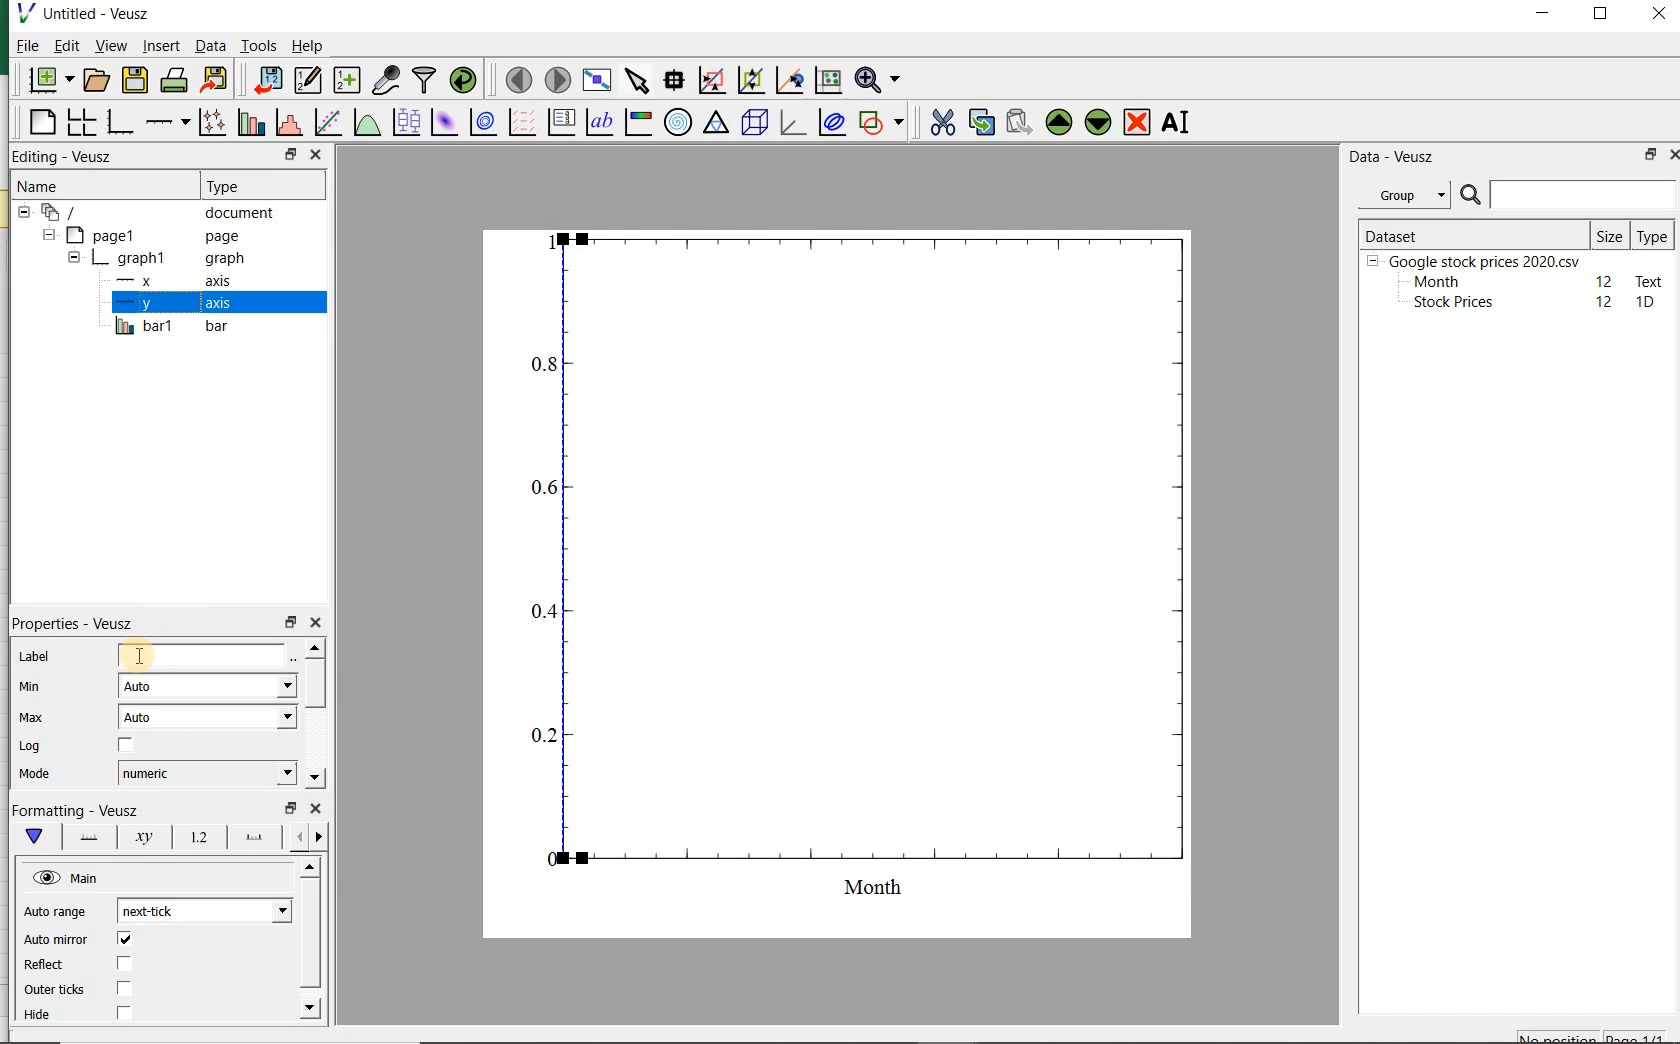 This screenshot has height=1044, width=1680. I want to click on SEARCH DATASET, so click(1568, 194).